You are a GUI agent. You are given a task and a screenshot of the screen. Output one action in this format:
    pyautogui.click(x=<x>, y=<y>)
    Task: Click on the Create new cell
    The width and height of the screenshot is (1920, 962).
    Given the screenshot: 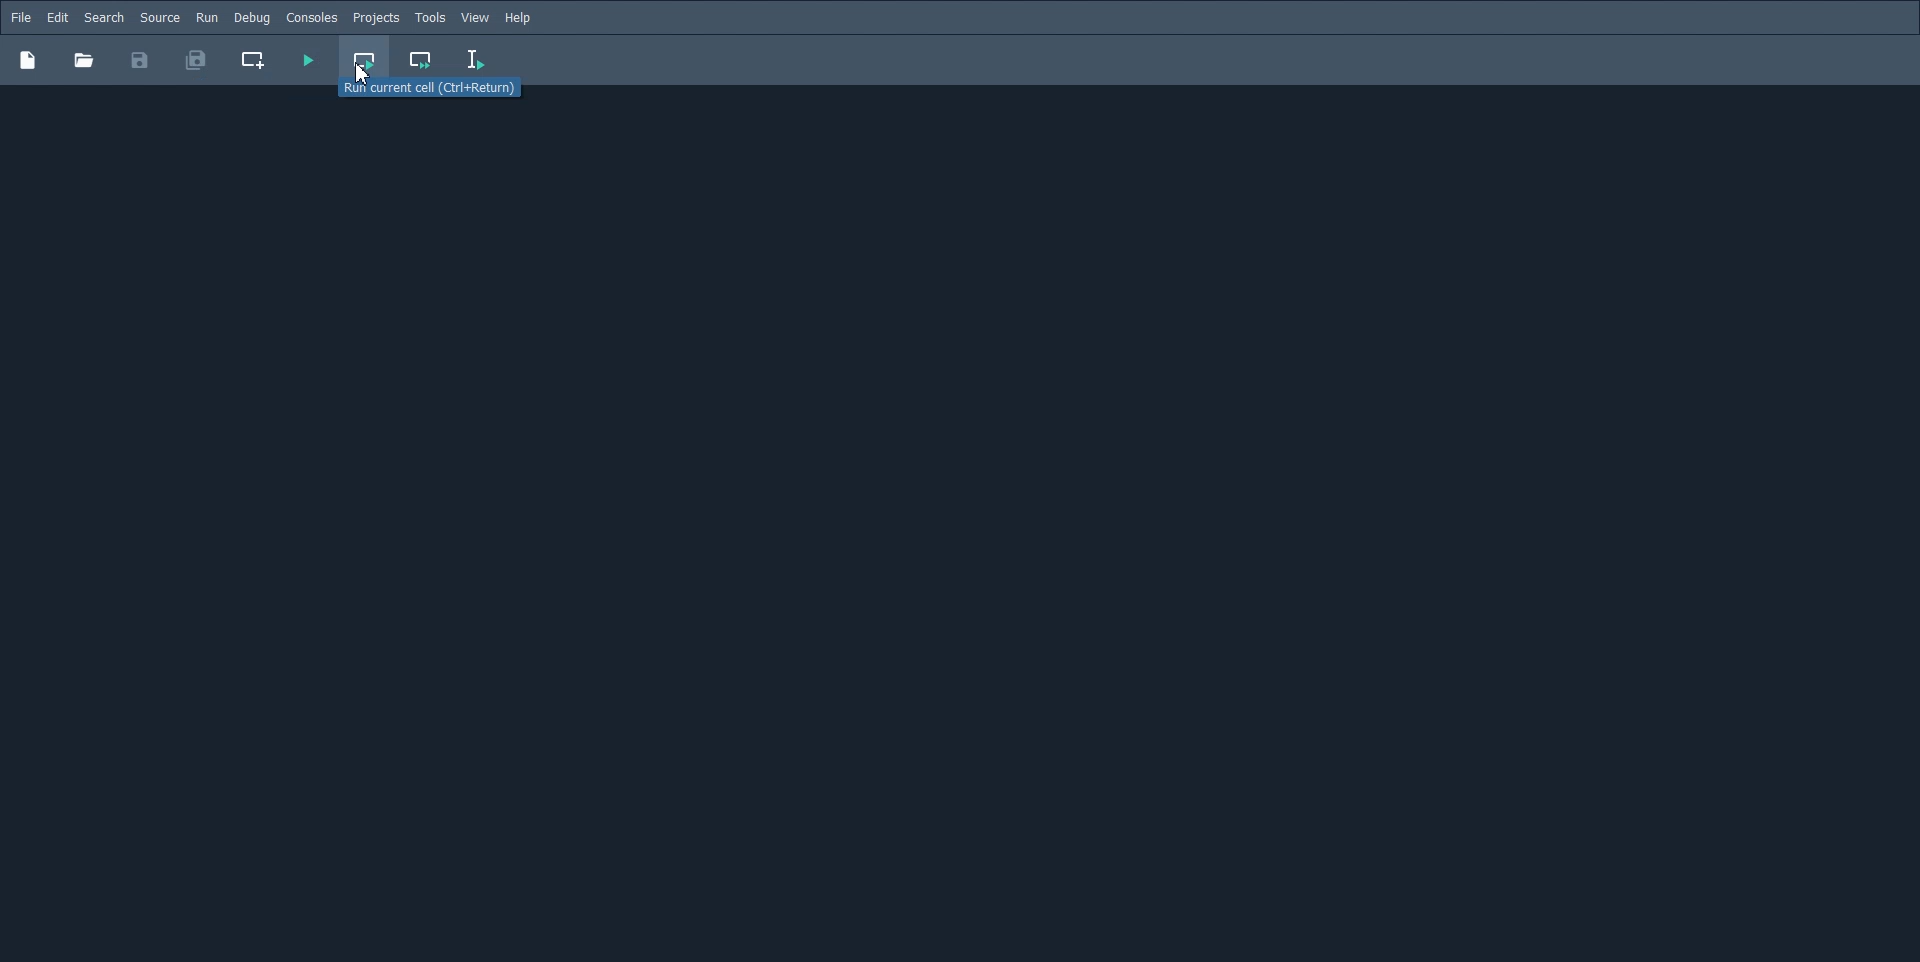 What is the action you would take?
    pyautogui.click(x=254, y=60)
    